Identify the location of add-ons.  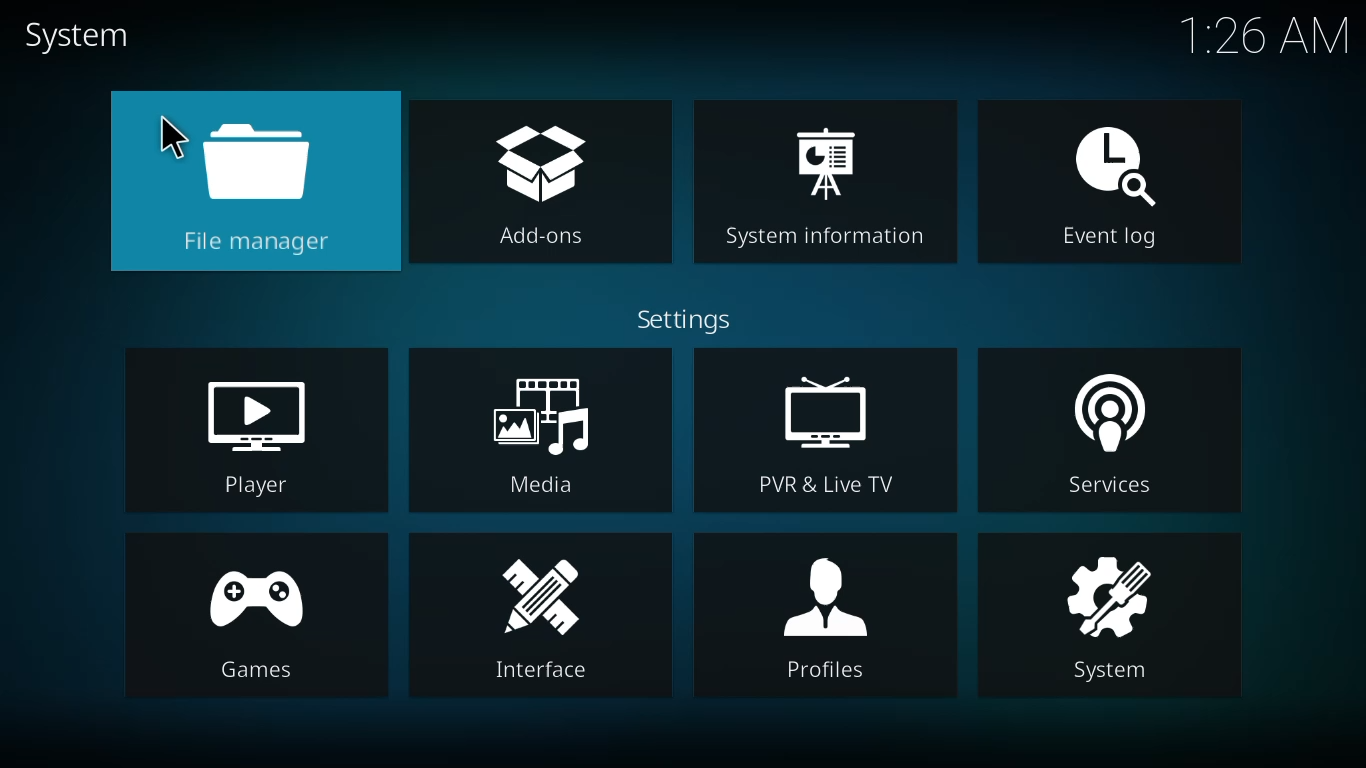
(538, 184).